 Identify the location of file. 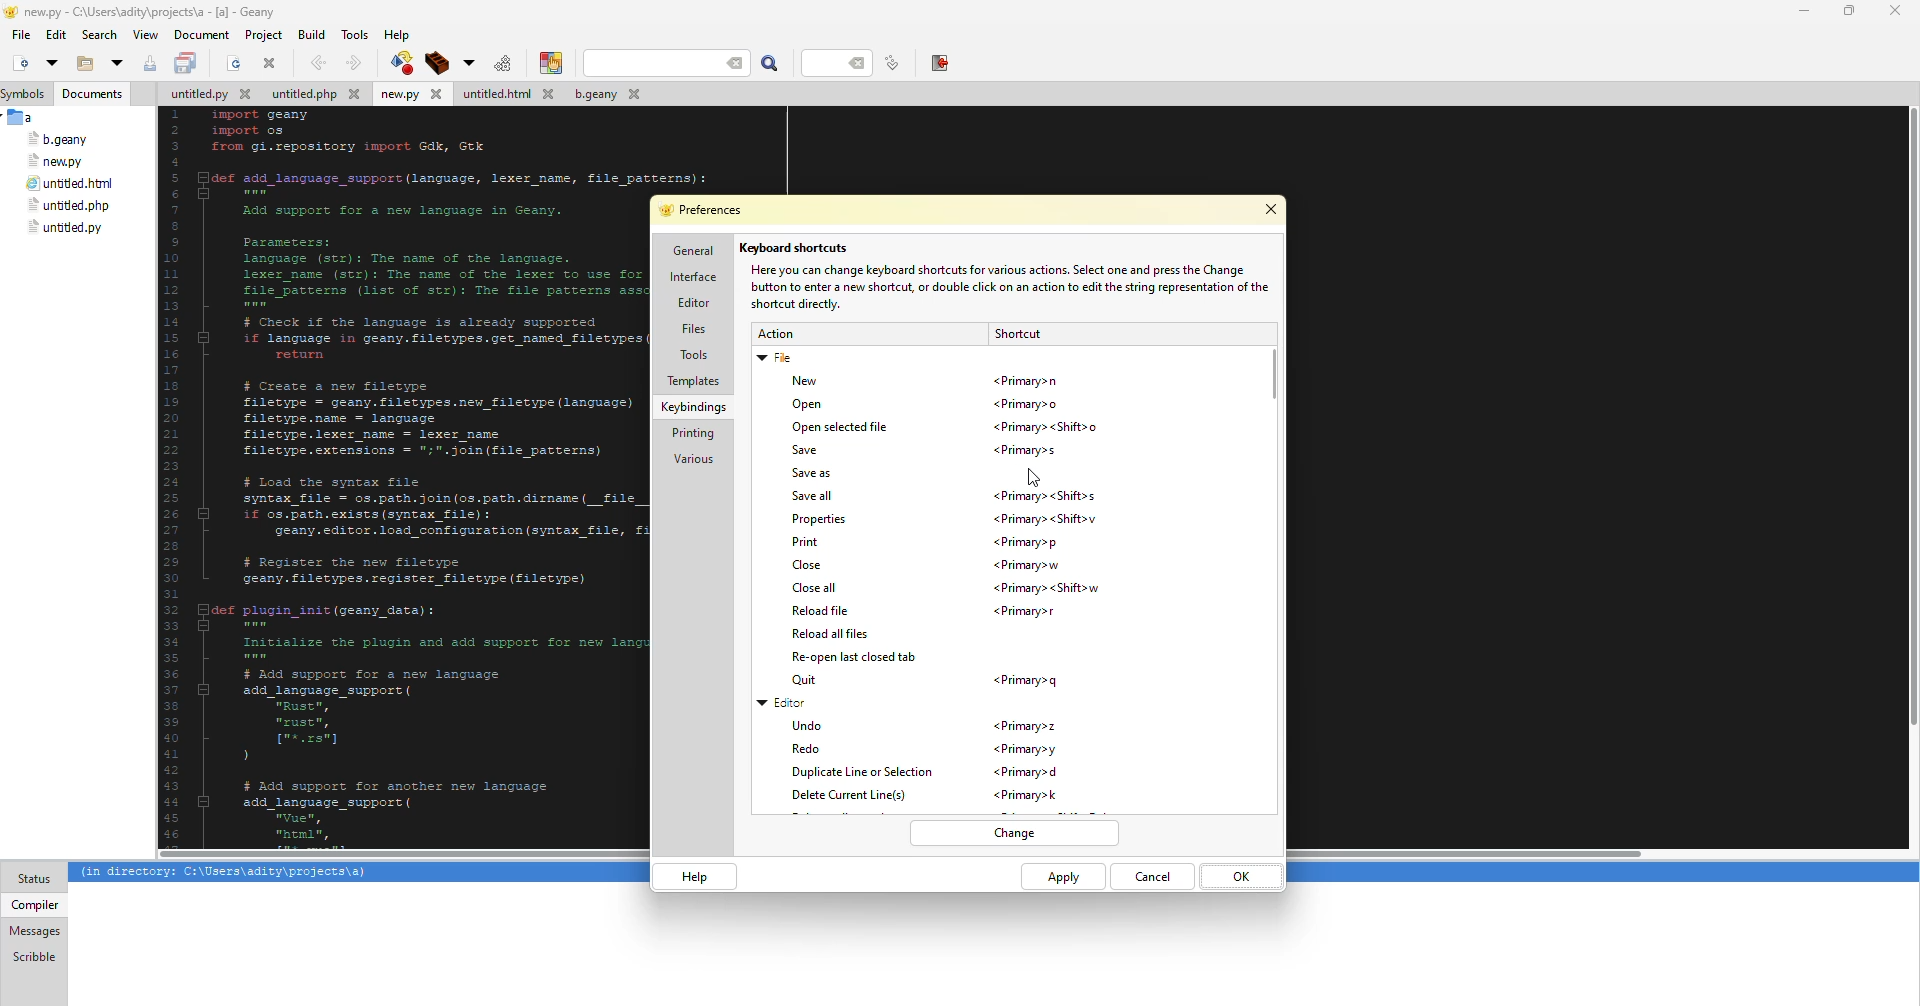
(65, 228).